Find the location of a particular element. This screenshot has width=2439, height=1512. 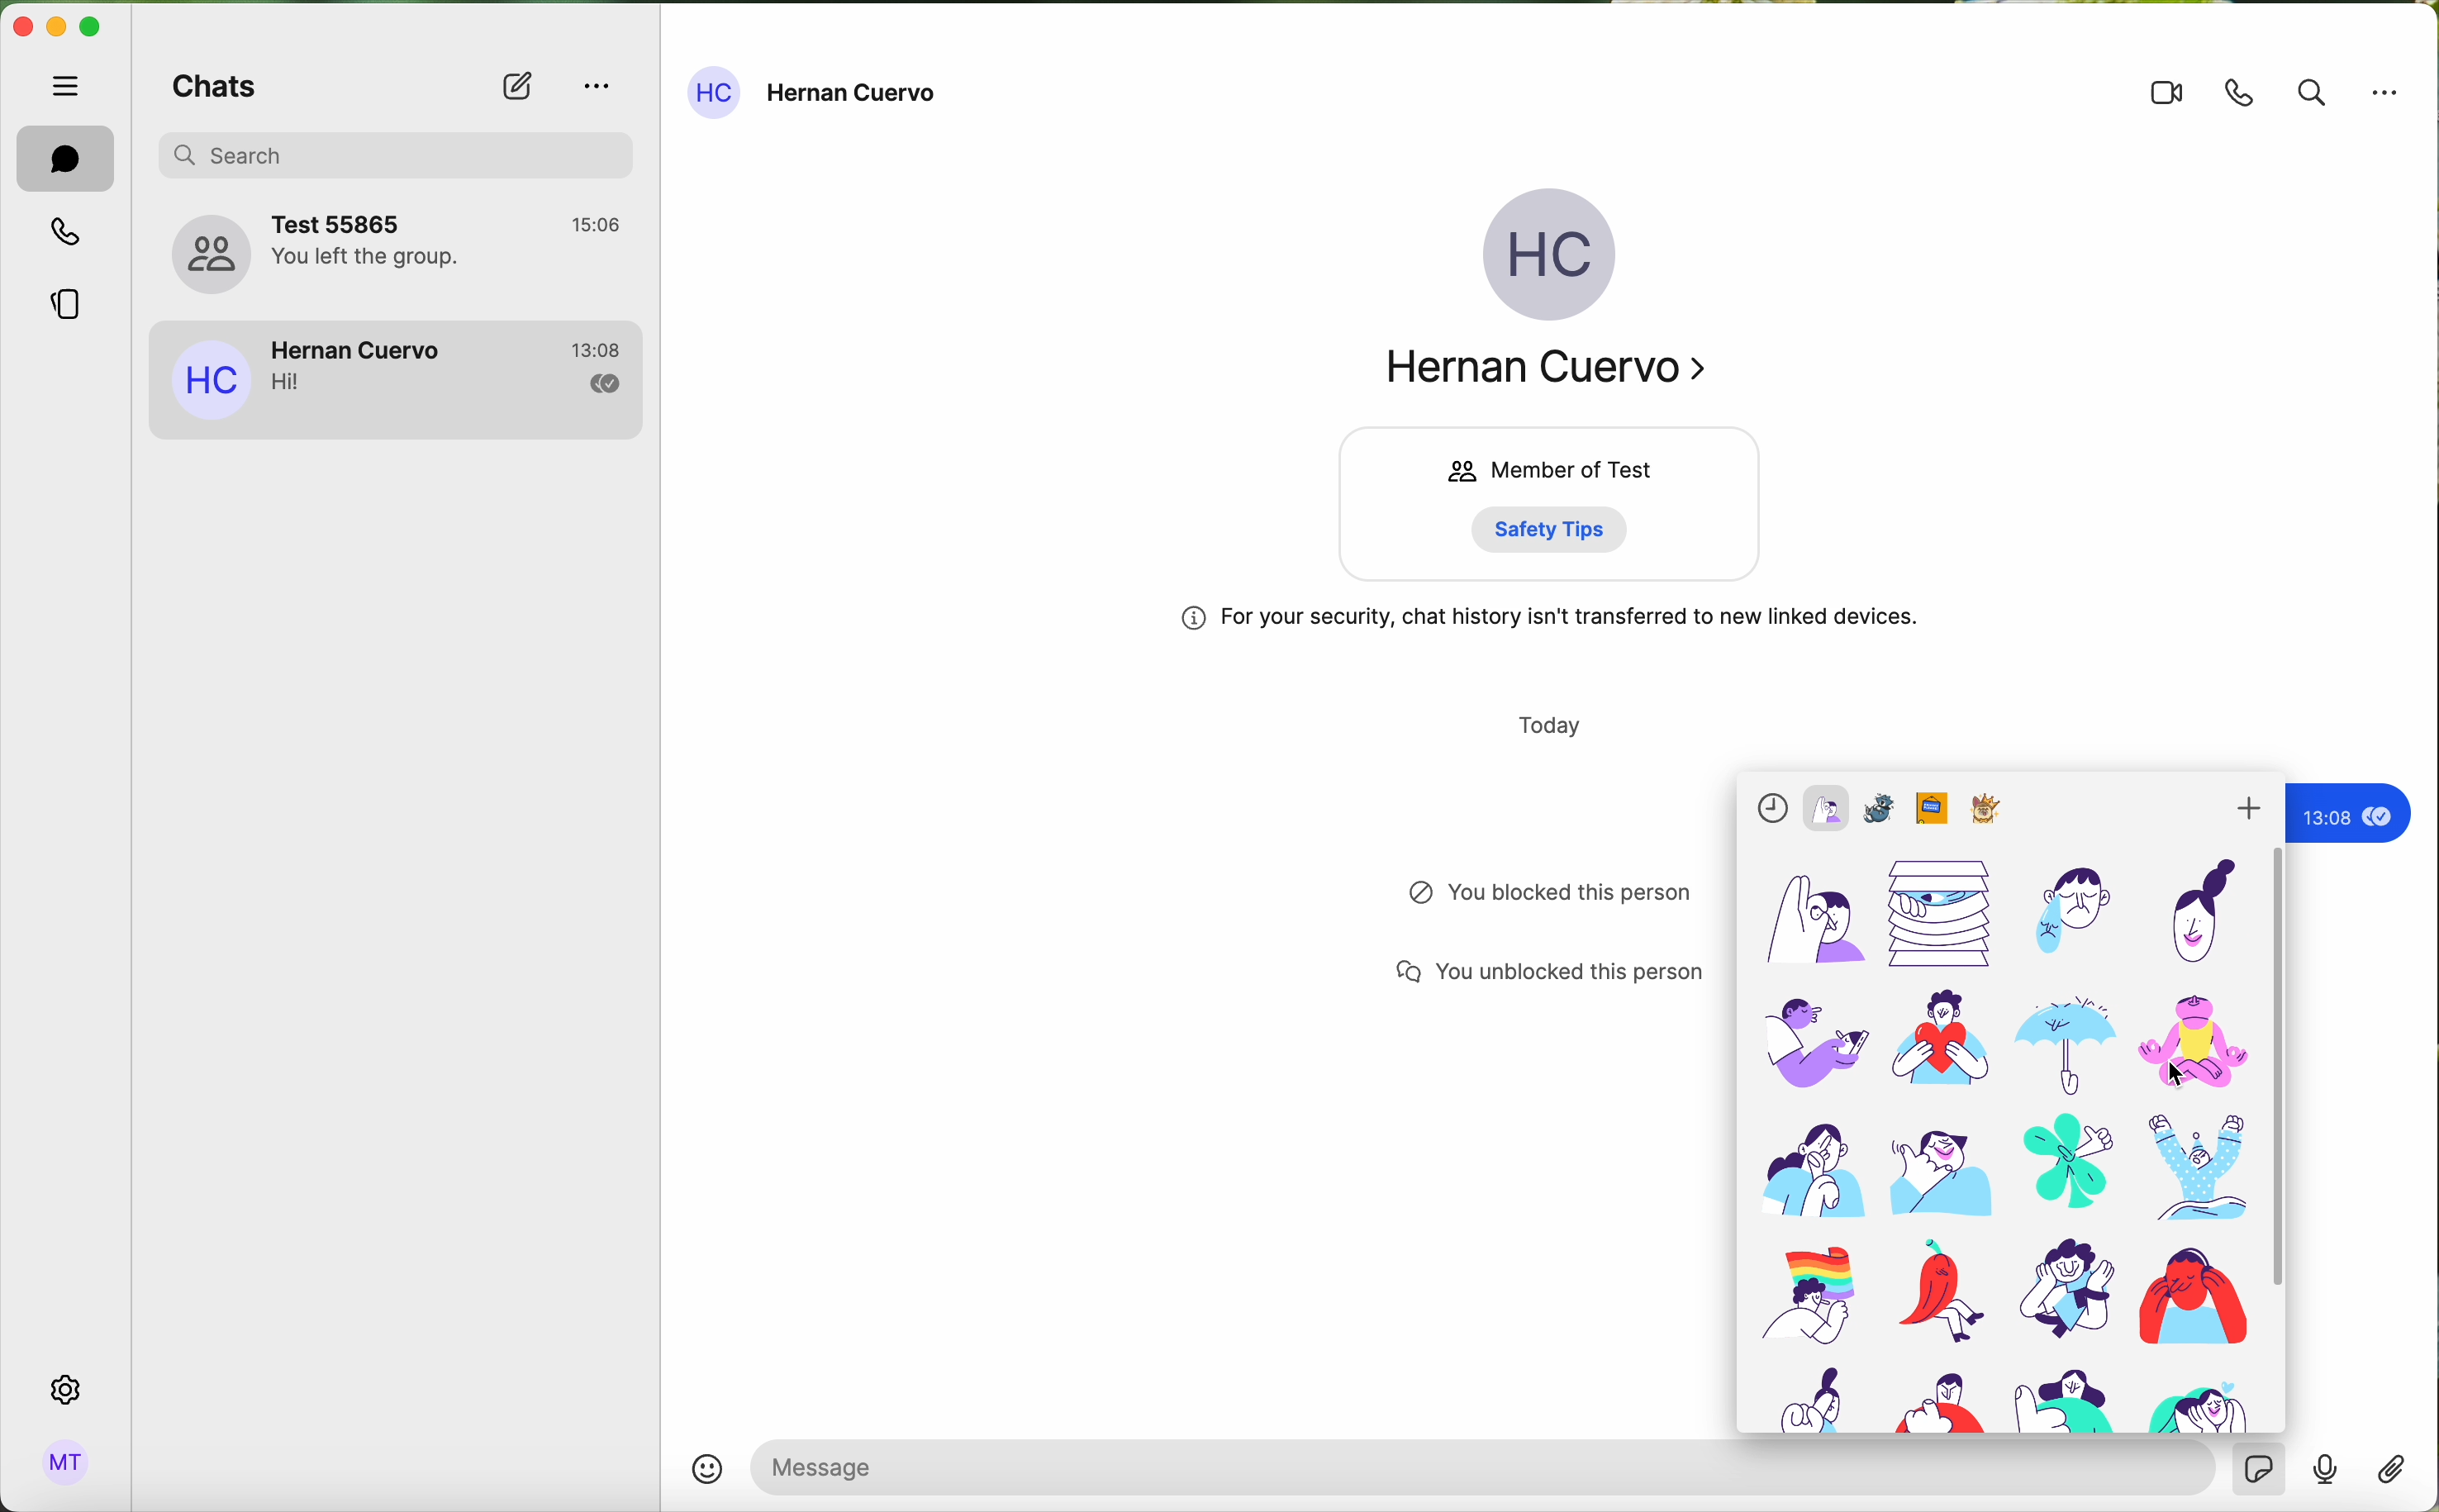

stories is located at coordinates (66, 310).